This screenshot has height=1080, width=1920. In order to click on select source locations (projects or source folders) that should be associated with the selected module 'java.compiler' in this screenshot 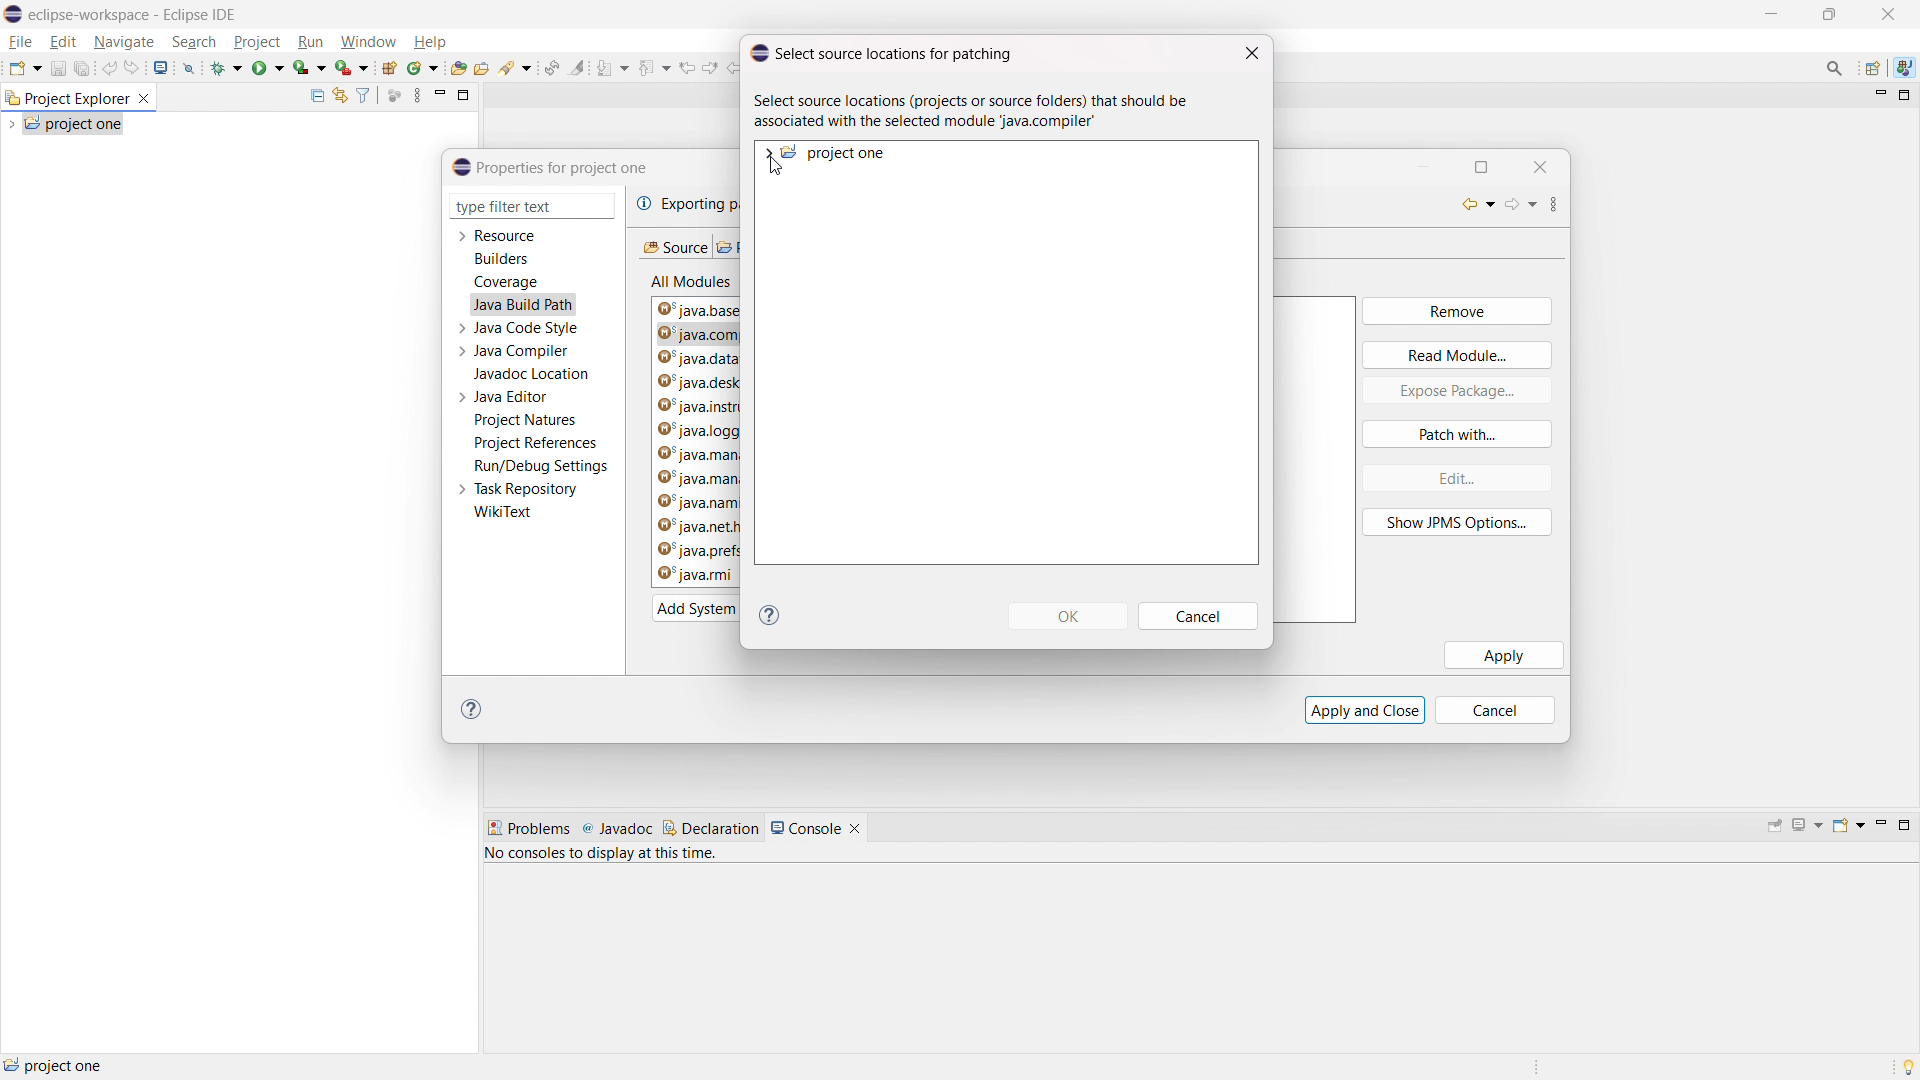, I will do `click(978, 112)`.